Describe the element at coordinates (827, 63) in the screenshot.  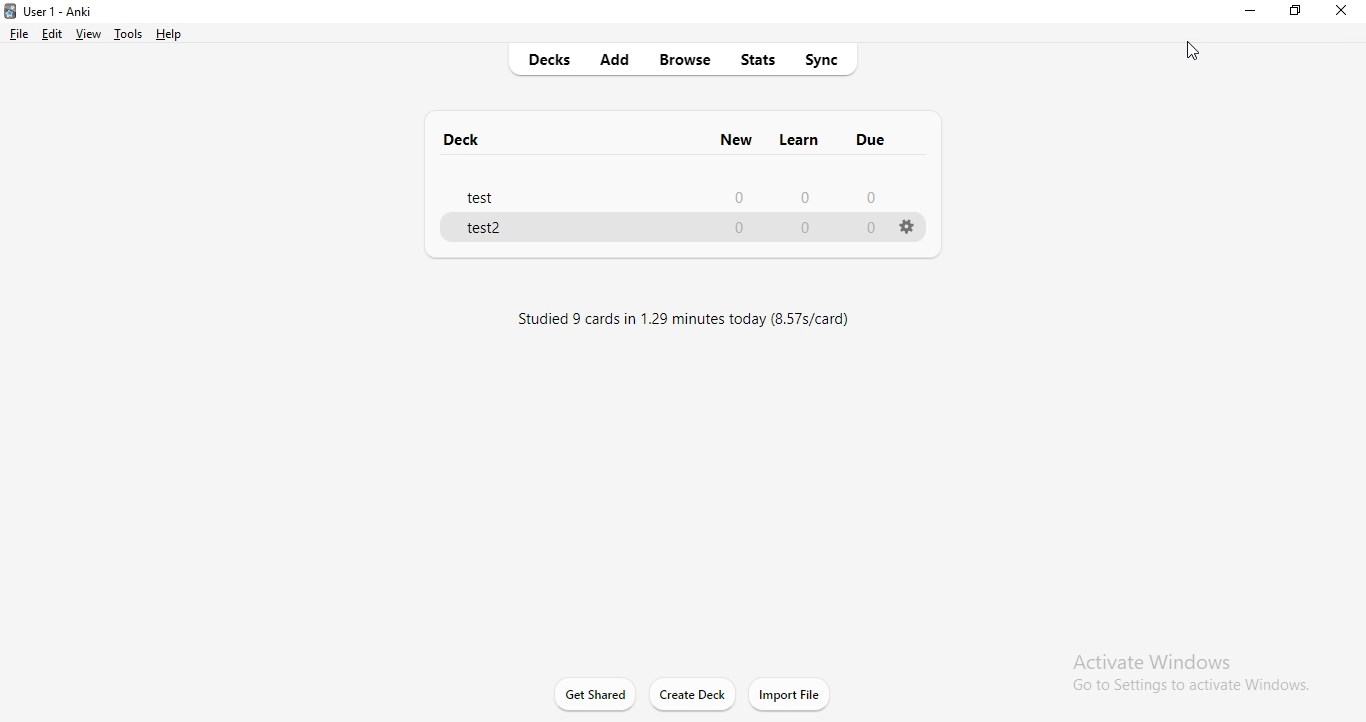
I see `sync` at that location.